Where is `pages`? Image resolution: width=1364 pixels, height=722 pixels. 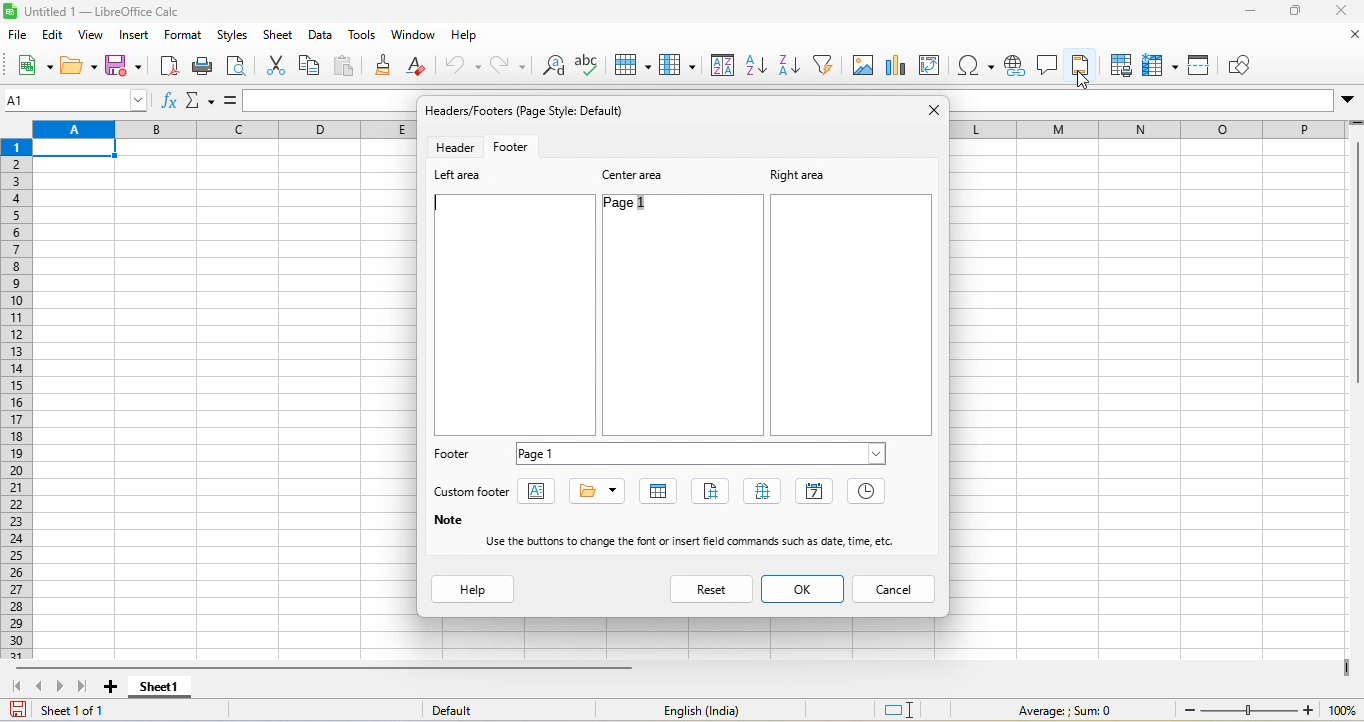 pages is located at coordinates (767, 493).